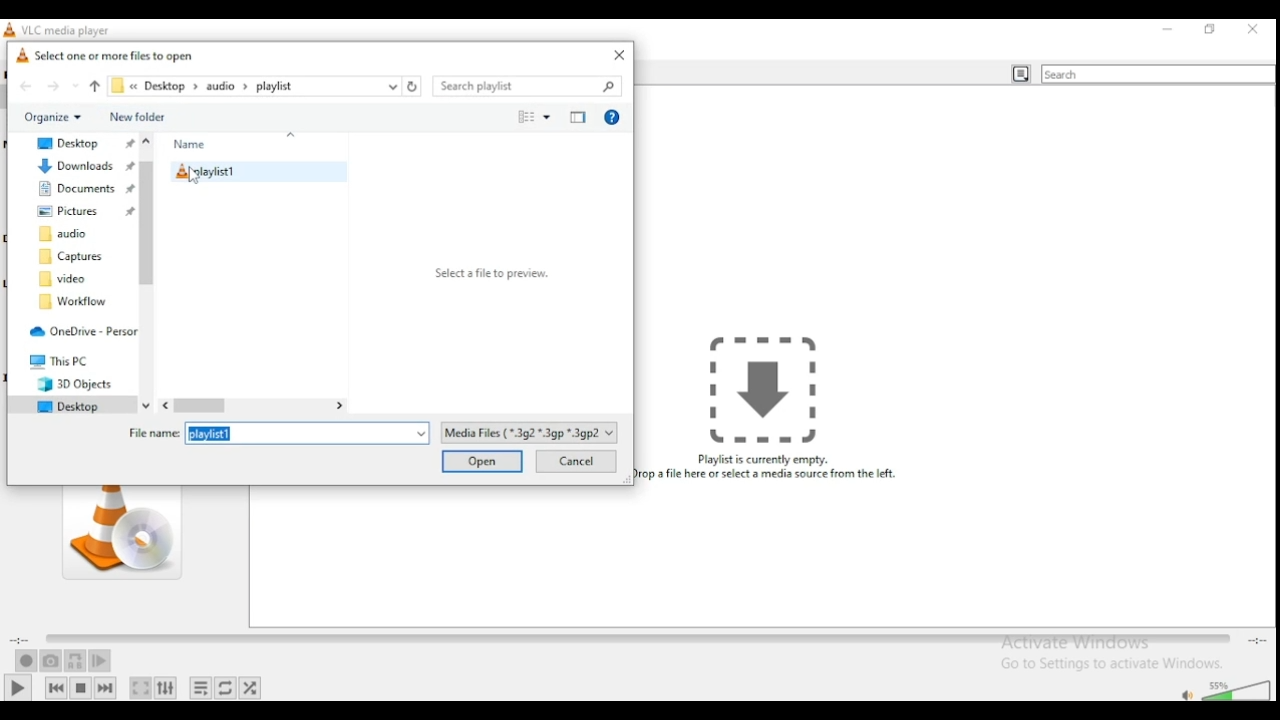 This screenshot has height=720, width=1280. I want to click on organize, so click(56, 117).